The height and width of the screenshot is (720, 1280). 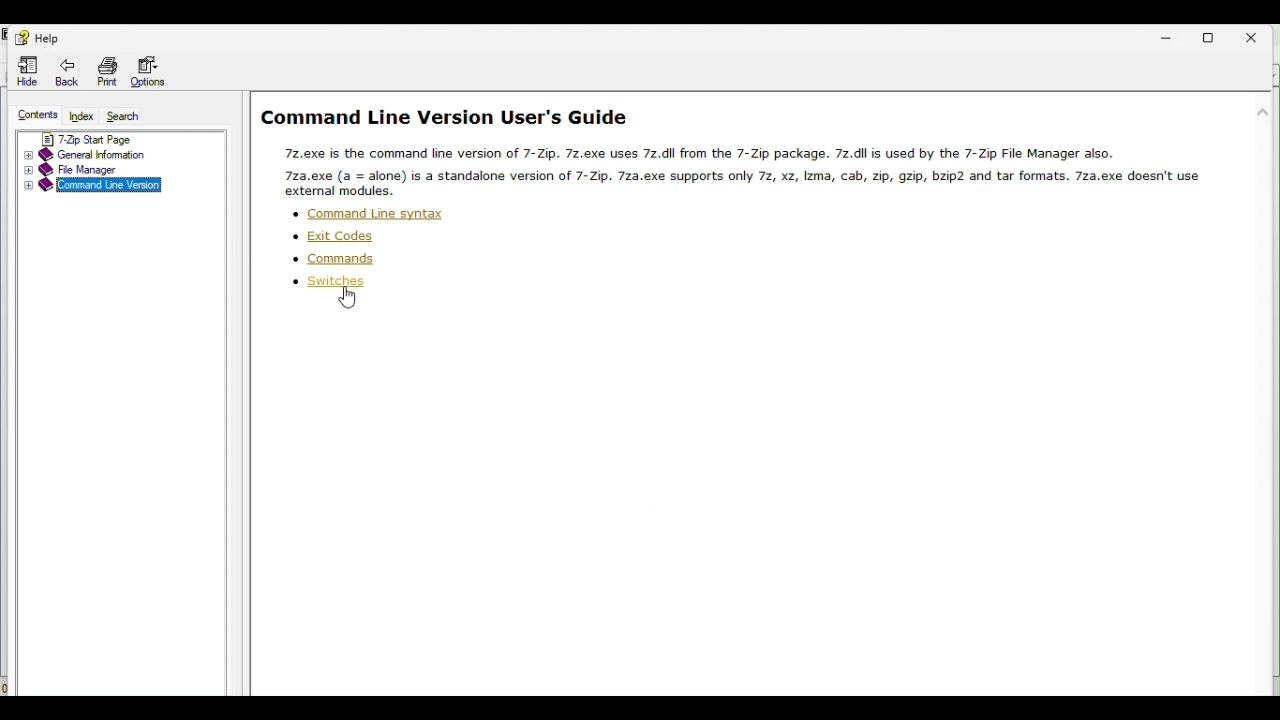 What do you see at coordinates (24, 70) in the screenshot?
I see `Hide` at bounding box center [24, 70].